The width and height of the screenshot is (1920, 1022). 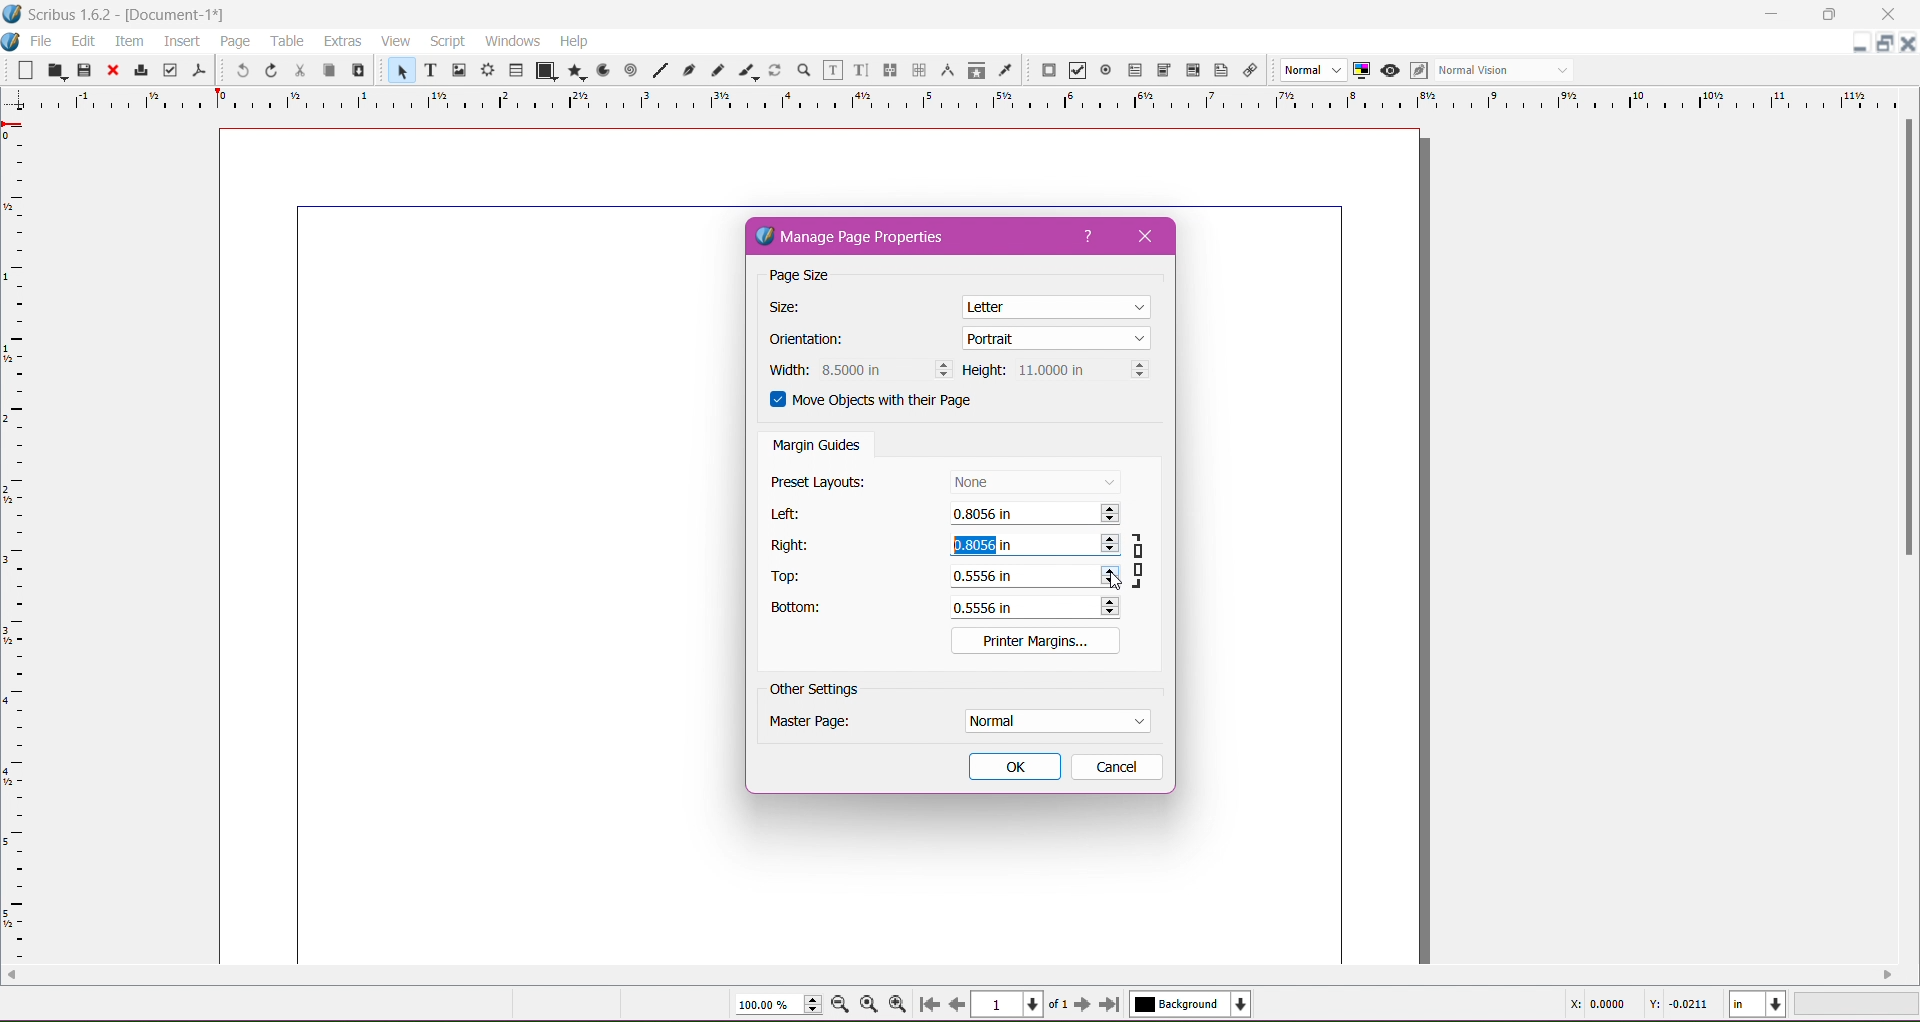 I want to click on View, so click(x=395, y=41).